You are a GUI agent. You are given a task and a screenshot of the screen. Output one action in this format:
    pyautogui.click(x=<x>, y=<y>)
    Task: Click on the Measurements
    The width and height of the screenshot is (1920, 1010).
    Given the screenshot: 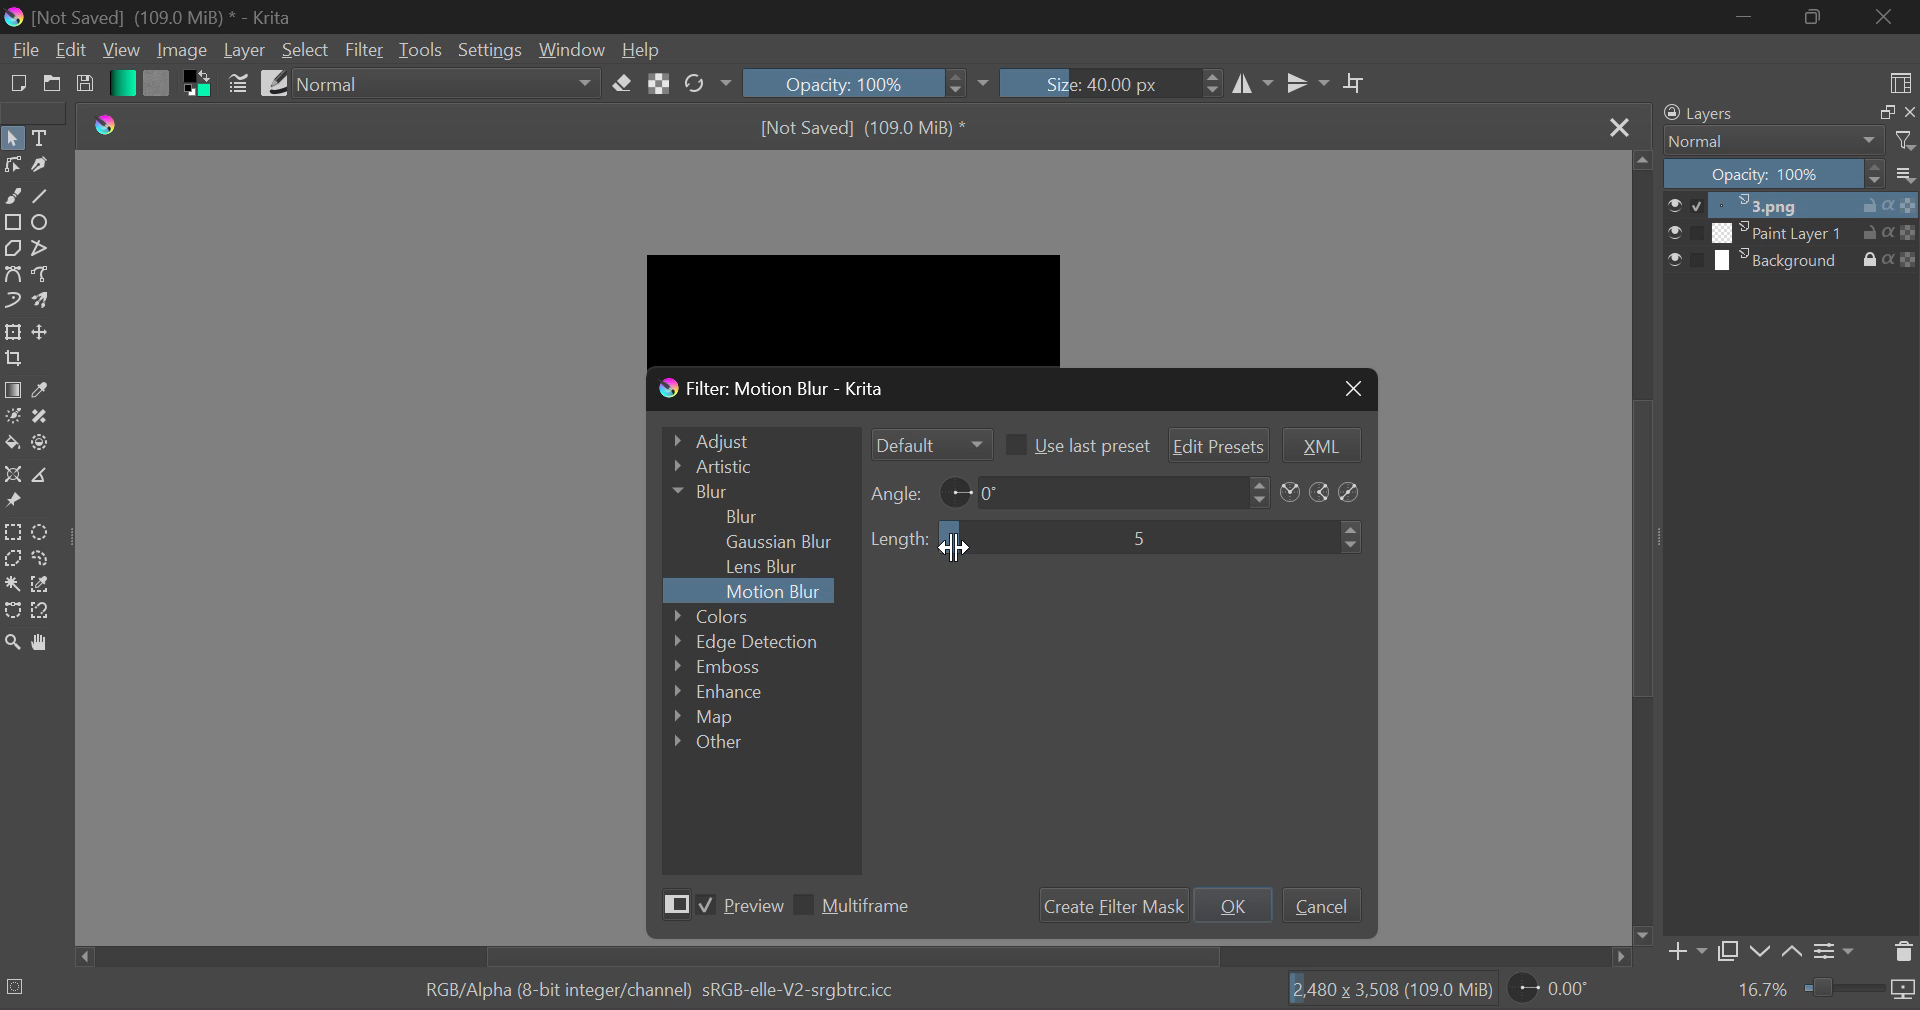 What is the action you would take?
    pyautogui.click(x=46, y=475)
    